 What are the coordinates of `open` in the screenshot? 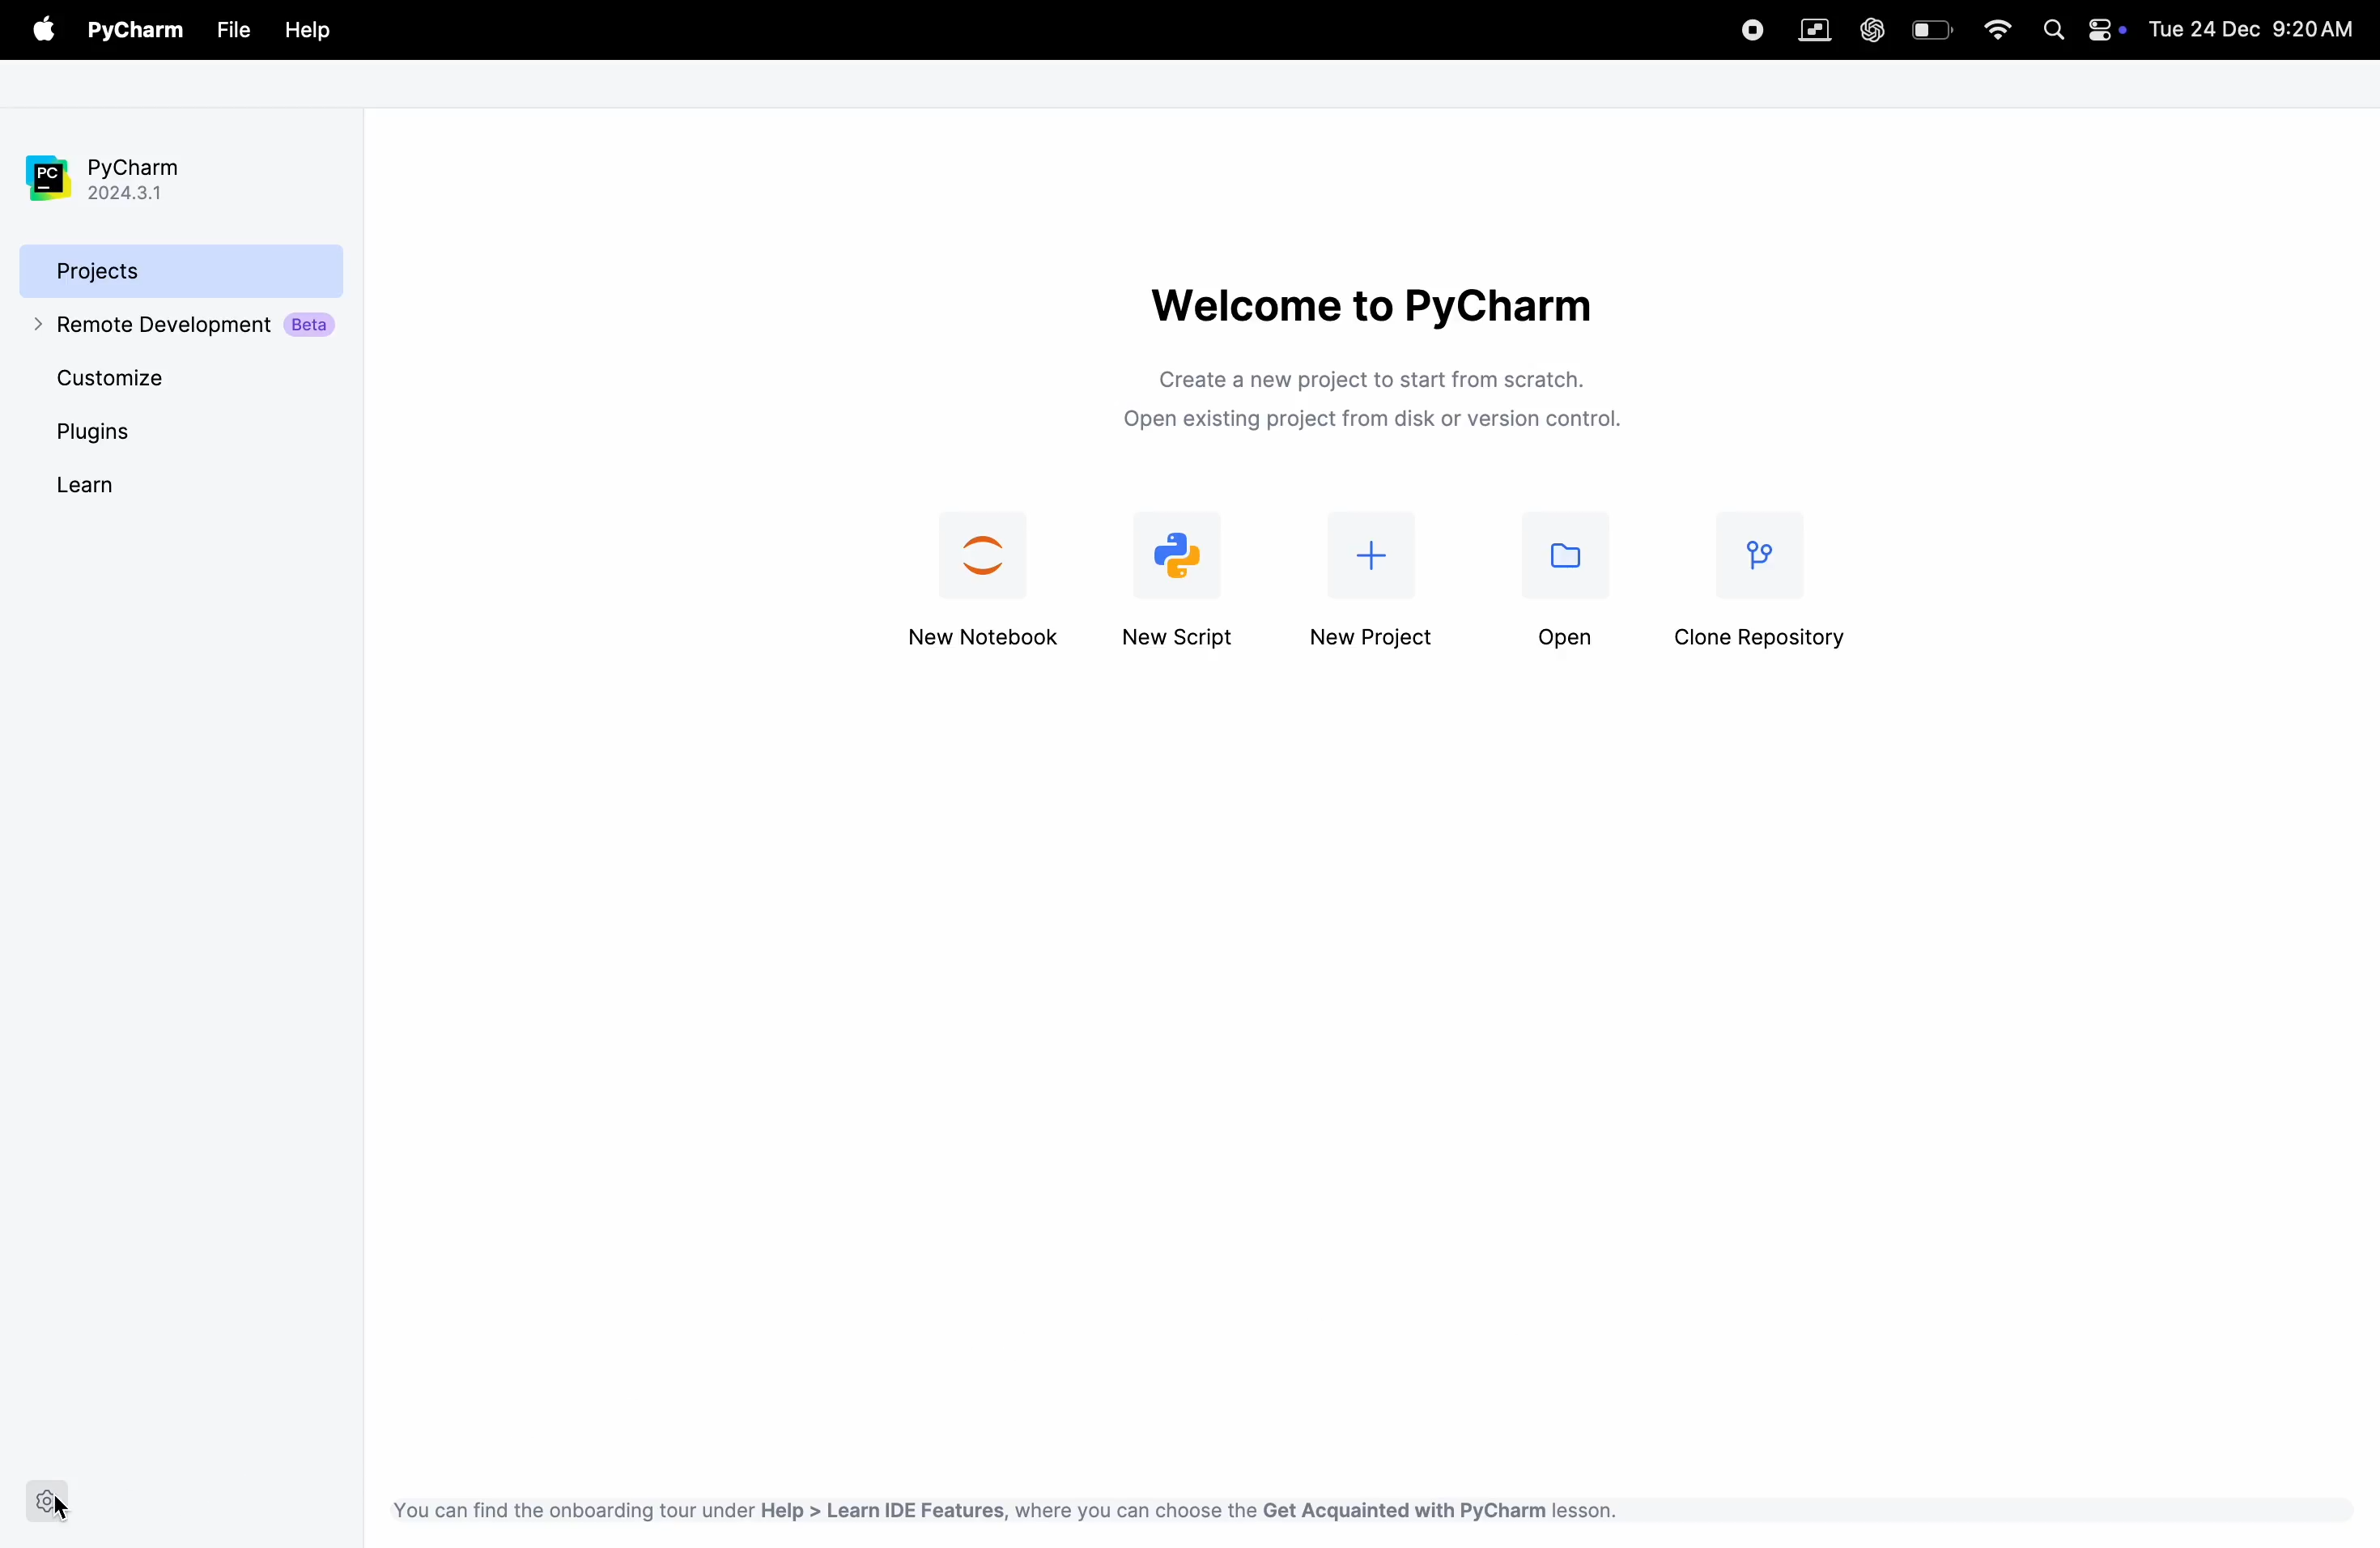 It's located at (1564, 590).